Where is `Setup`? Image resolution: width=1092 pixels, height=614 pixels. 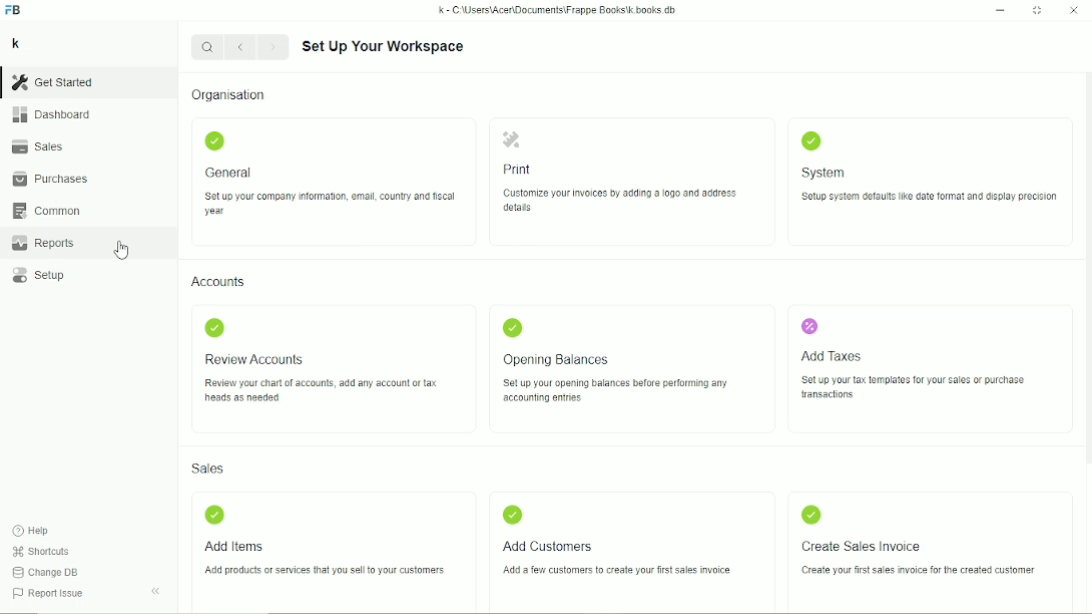
Setup is located at coordinates (38, 274).